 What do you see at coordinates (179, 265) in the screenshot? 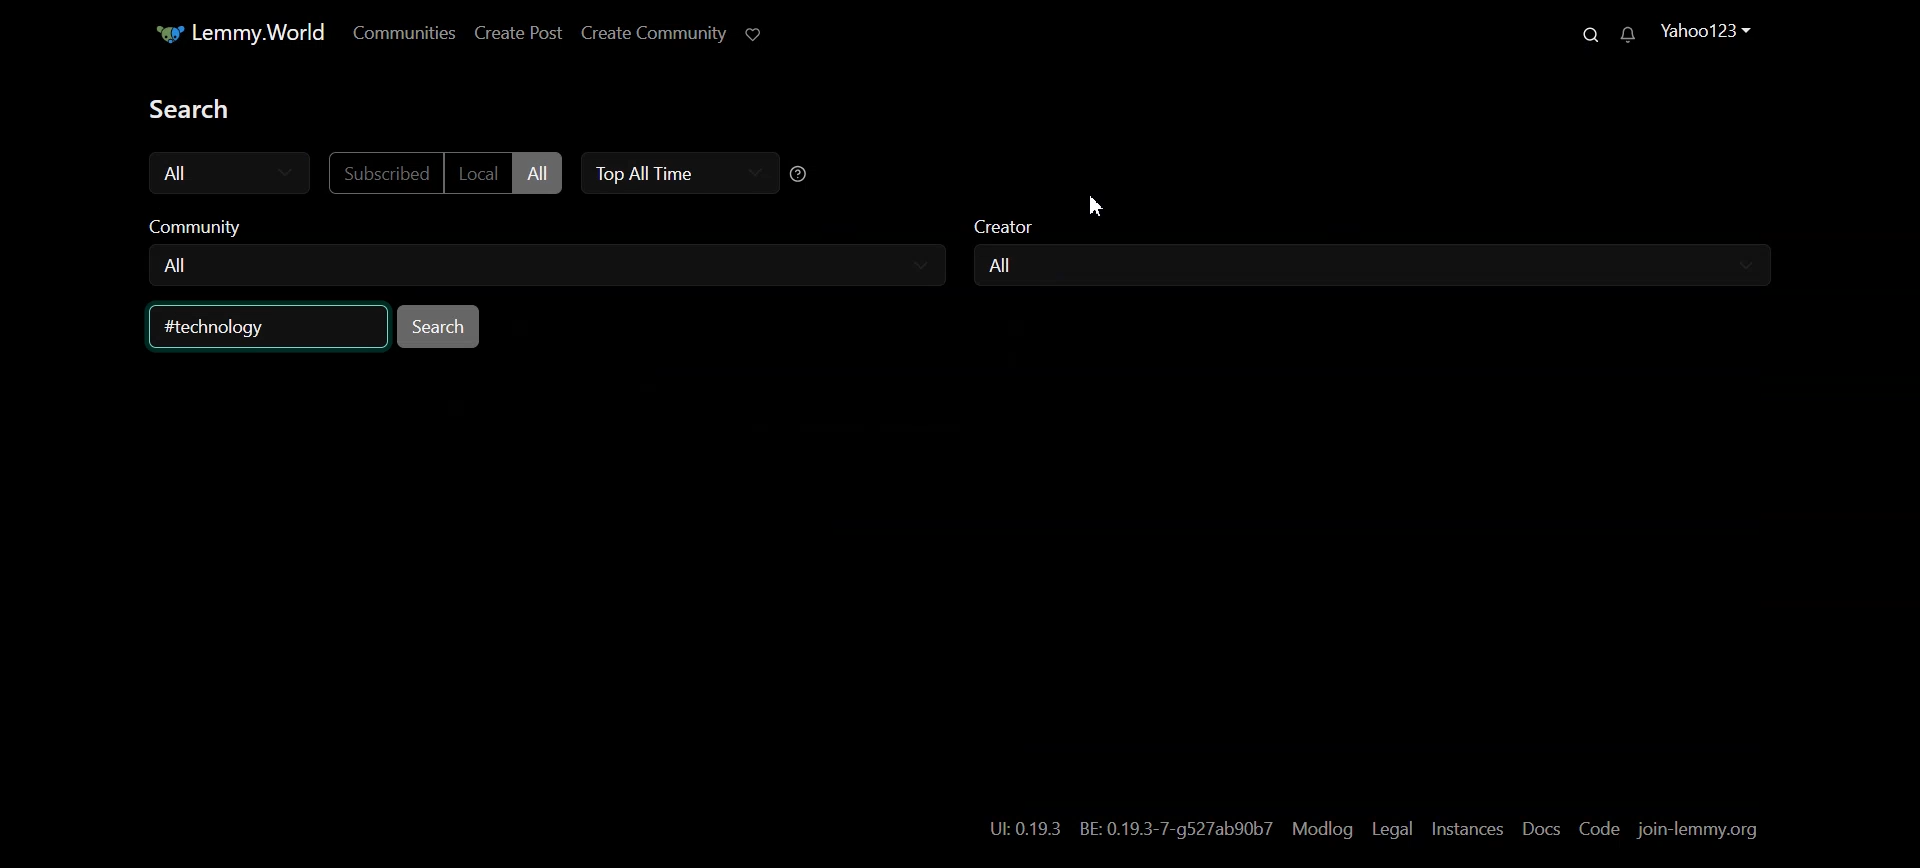
I see `All` at bounding box center [179, 265].